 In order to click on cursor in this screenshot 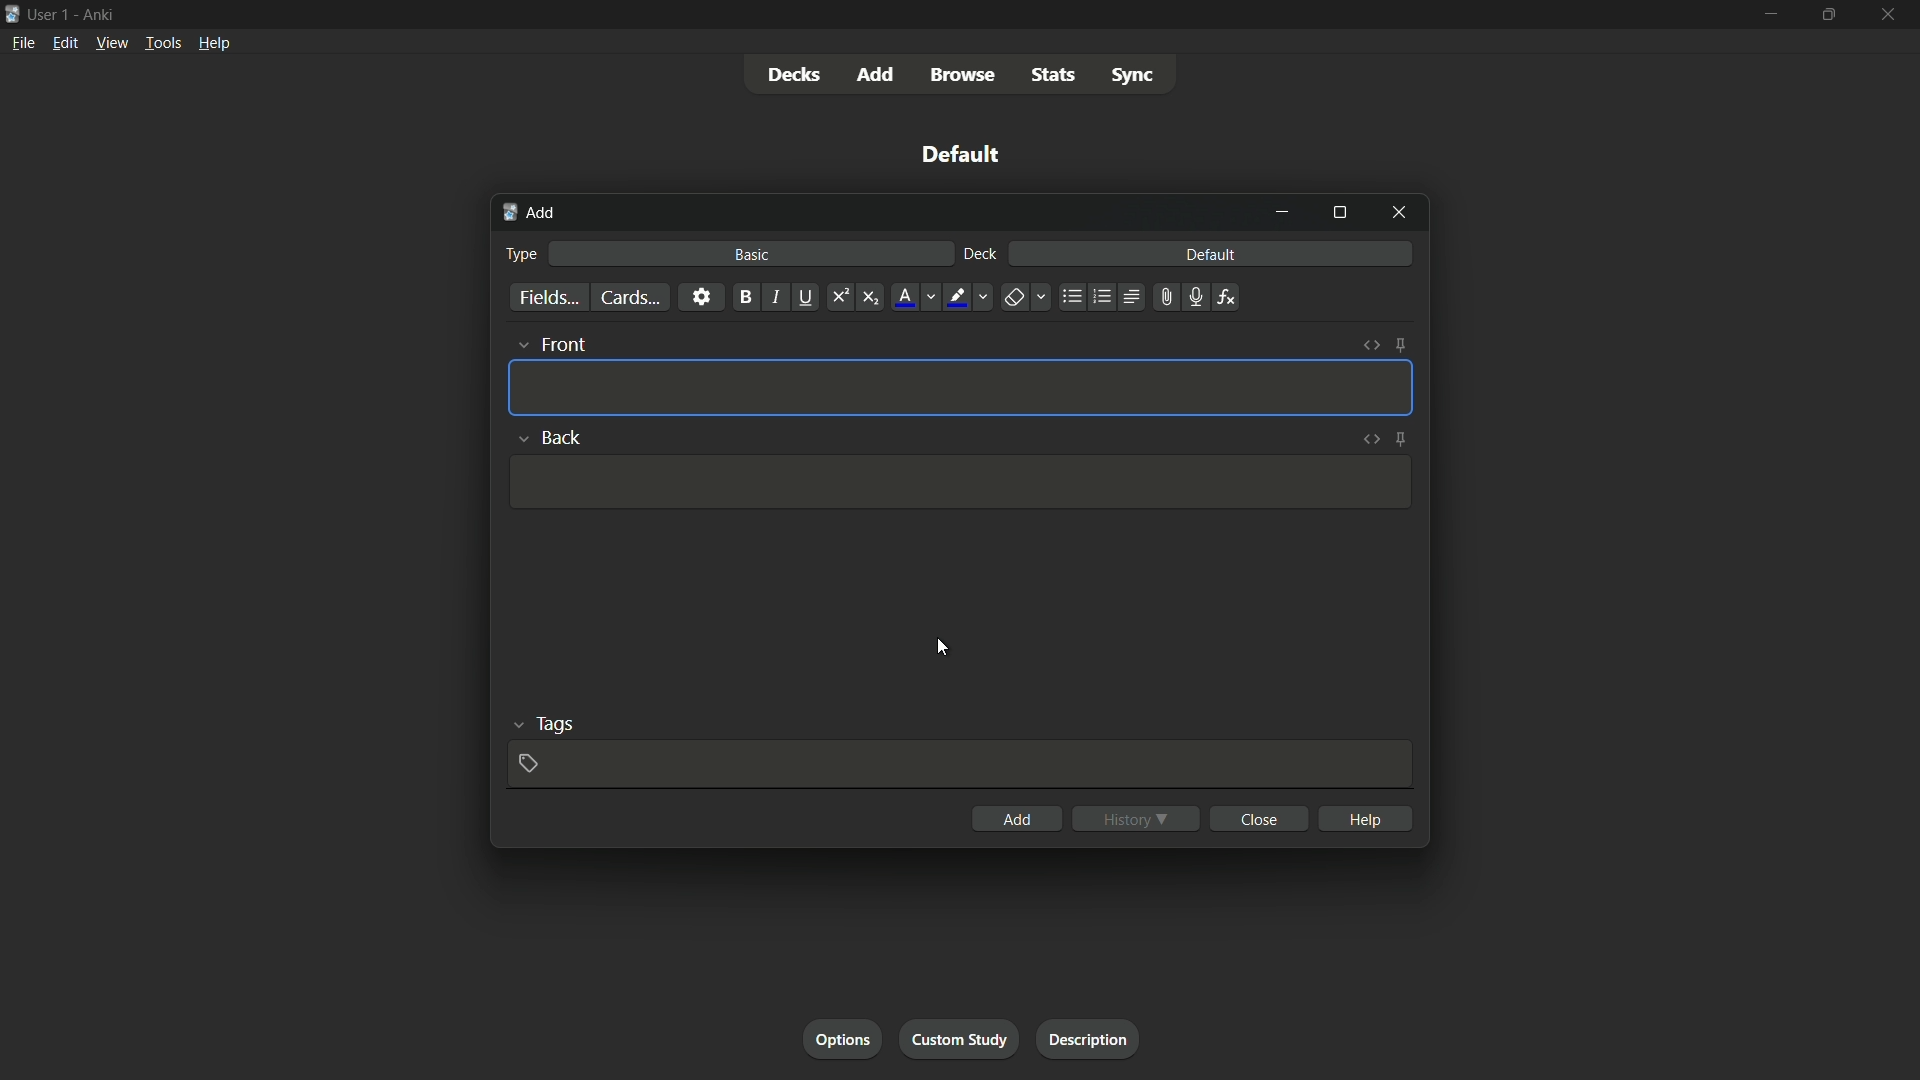, I will do `click(940, 647)`.